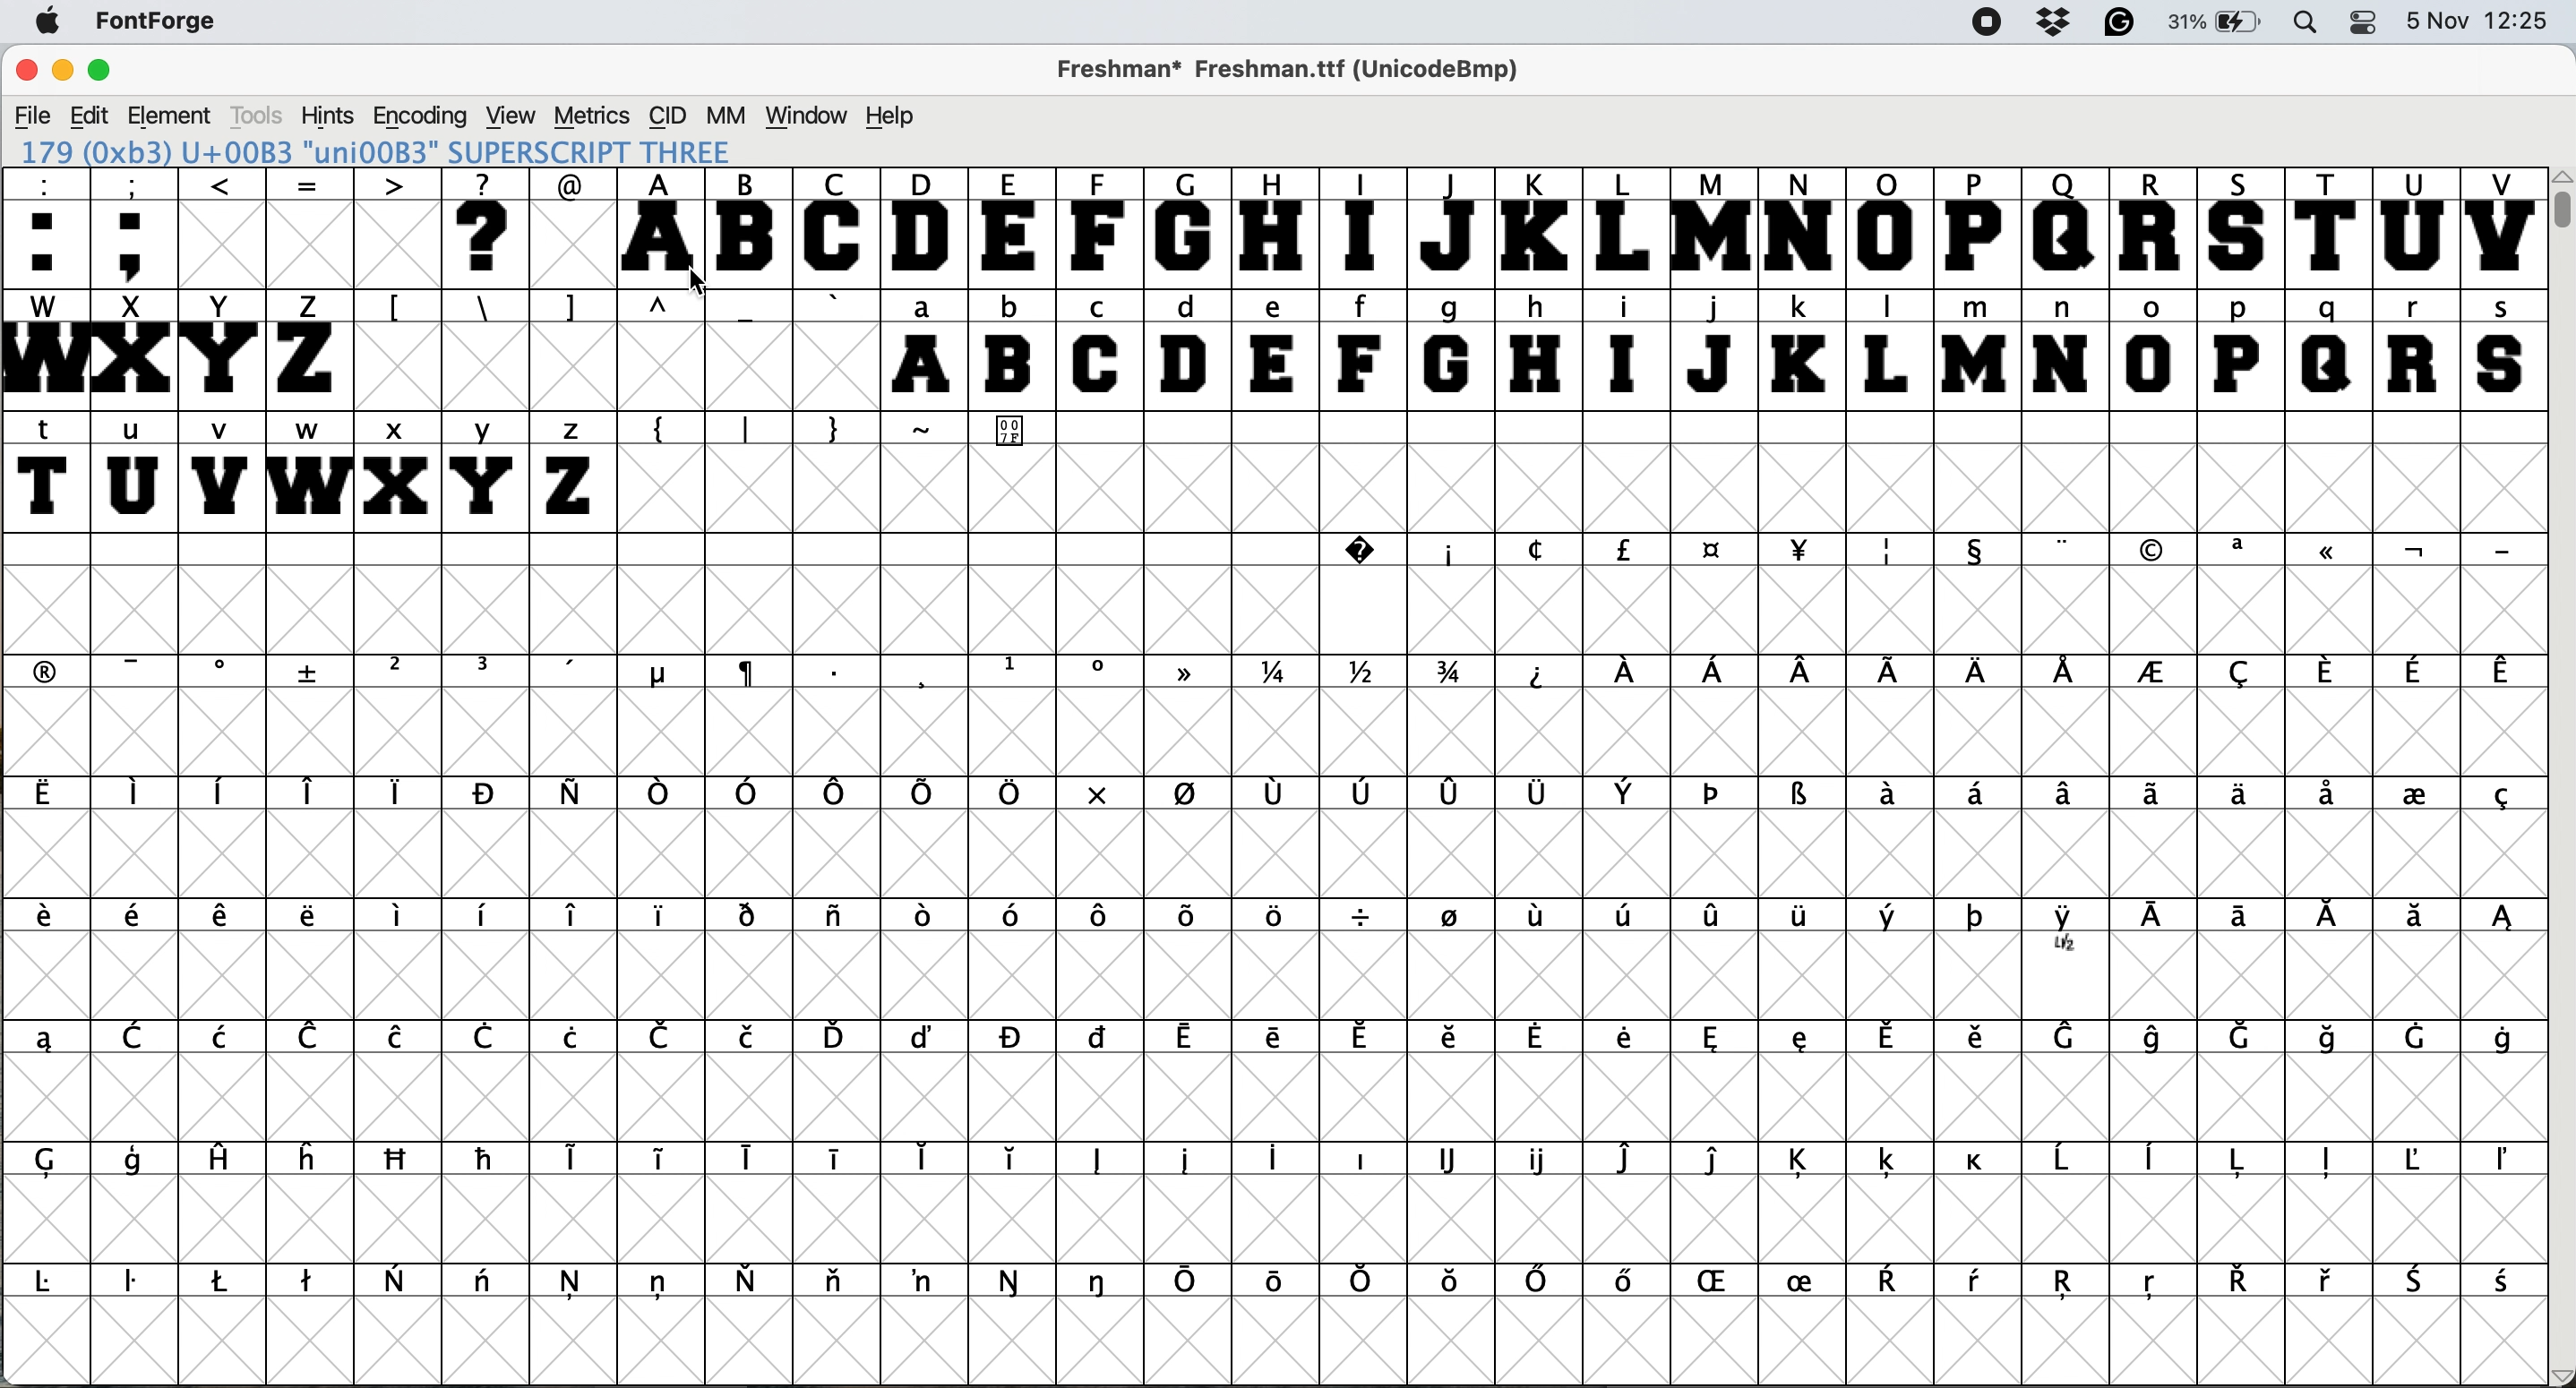  Describe the element at coordinates (60, 70) in the screenshot. I see `minimise` at that location.